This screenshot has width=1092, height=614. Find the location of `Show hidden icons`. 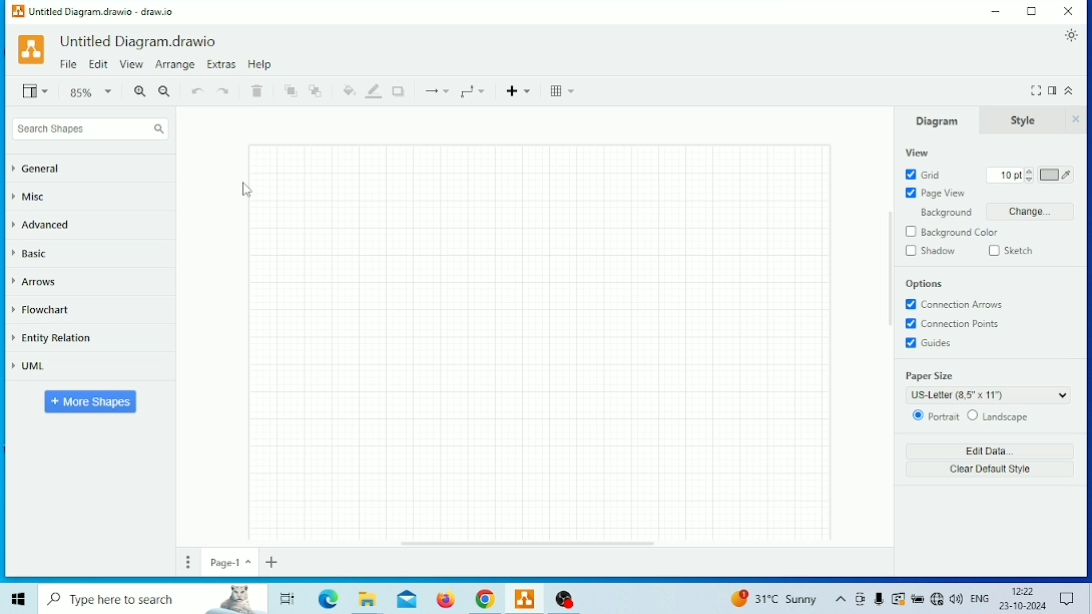

Show hidden icons is located at coordinates (840, 600).